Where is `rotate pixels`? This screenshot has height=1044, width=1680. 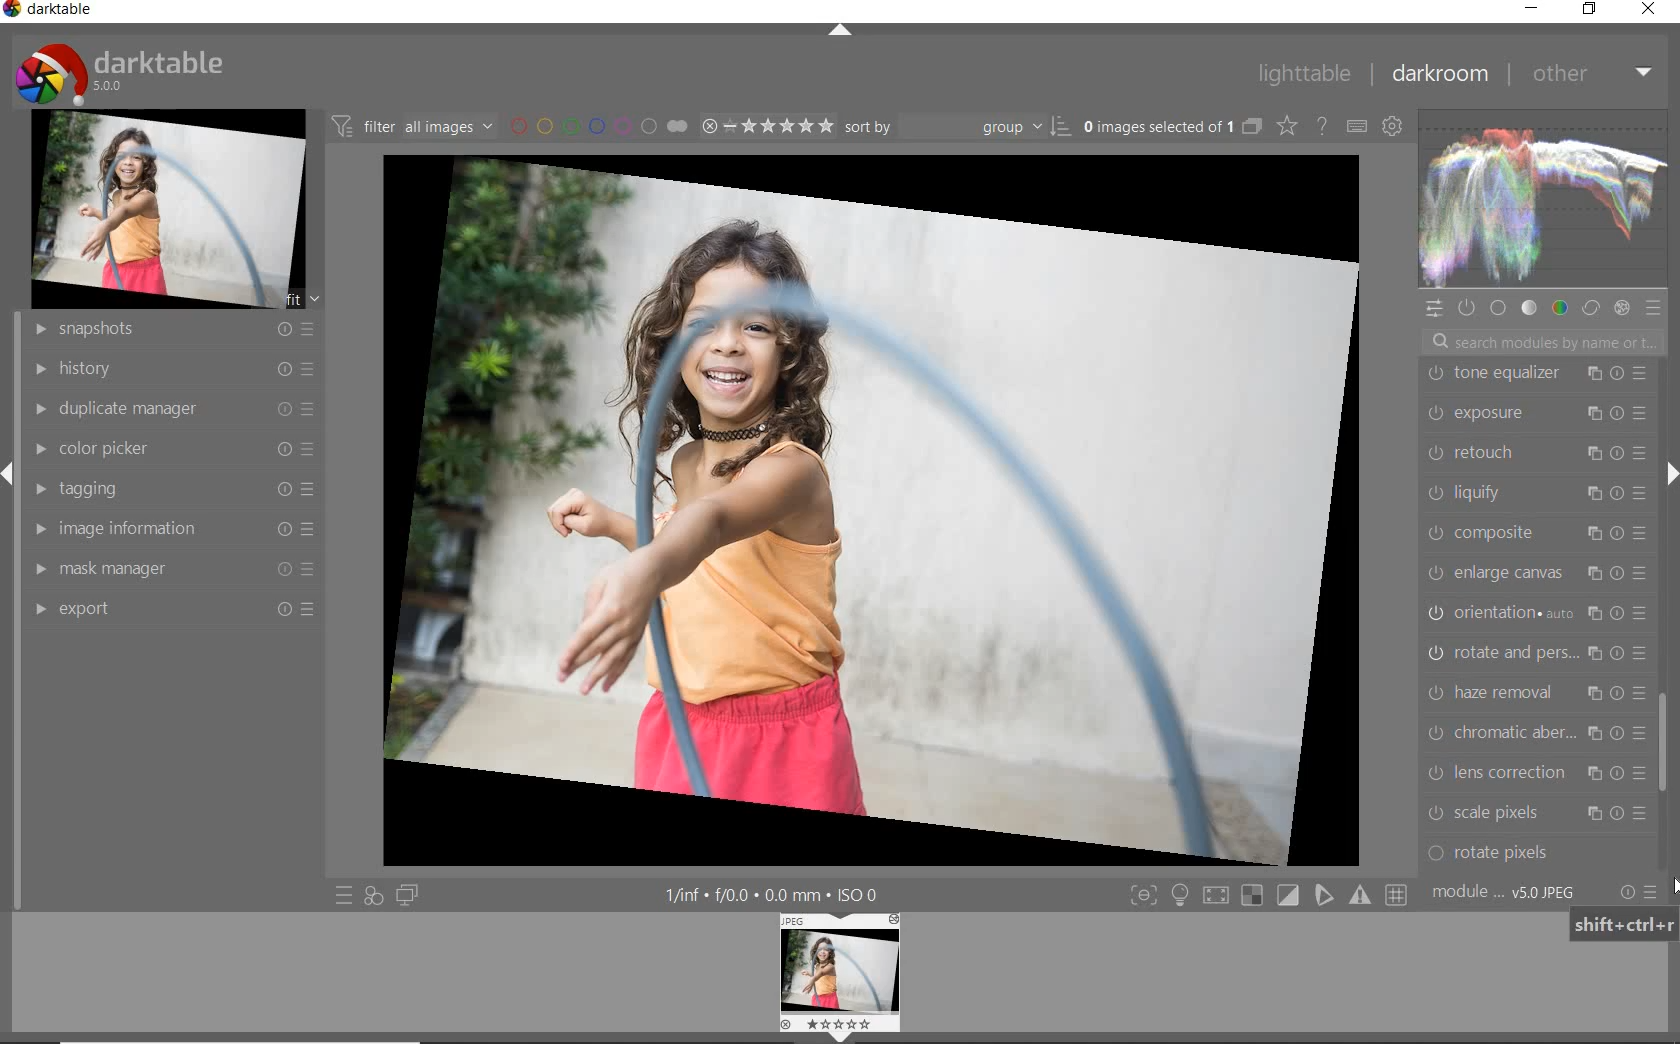
rotate pixels is located at coordinates (1526, 854).